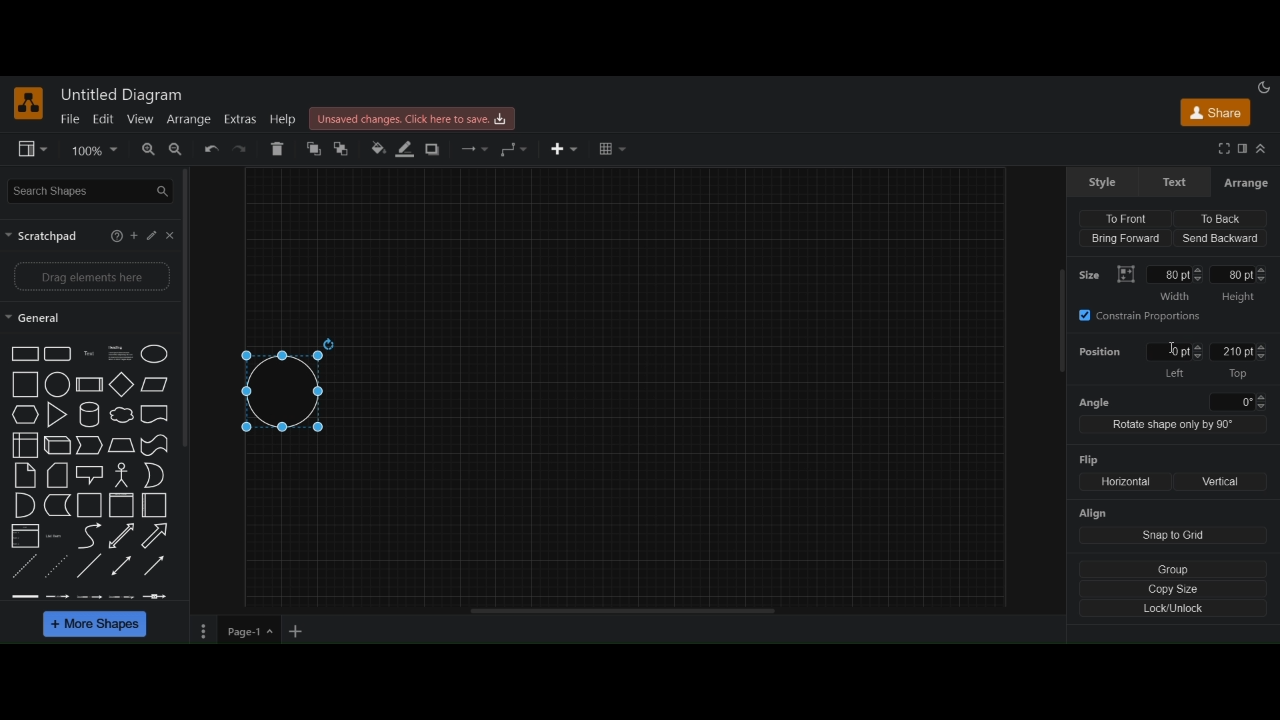 This screenshot has height=720, width=1280. I want to click on to back, so click(345, 149).